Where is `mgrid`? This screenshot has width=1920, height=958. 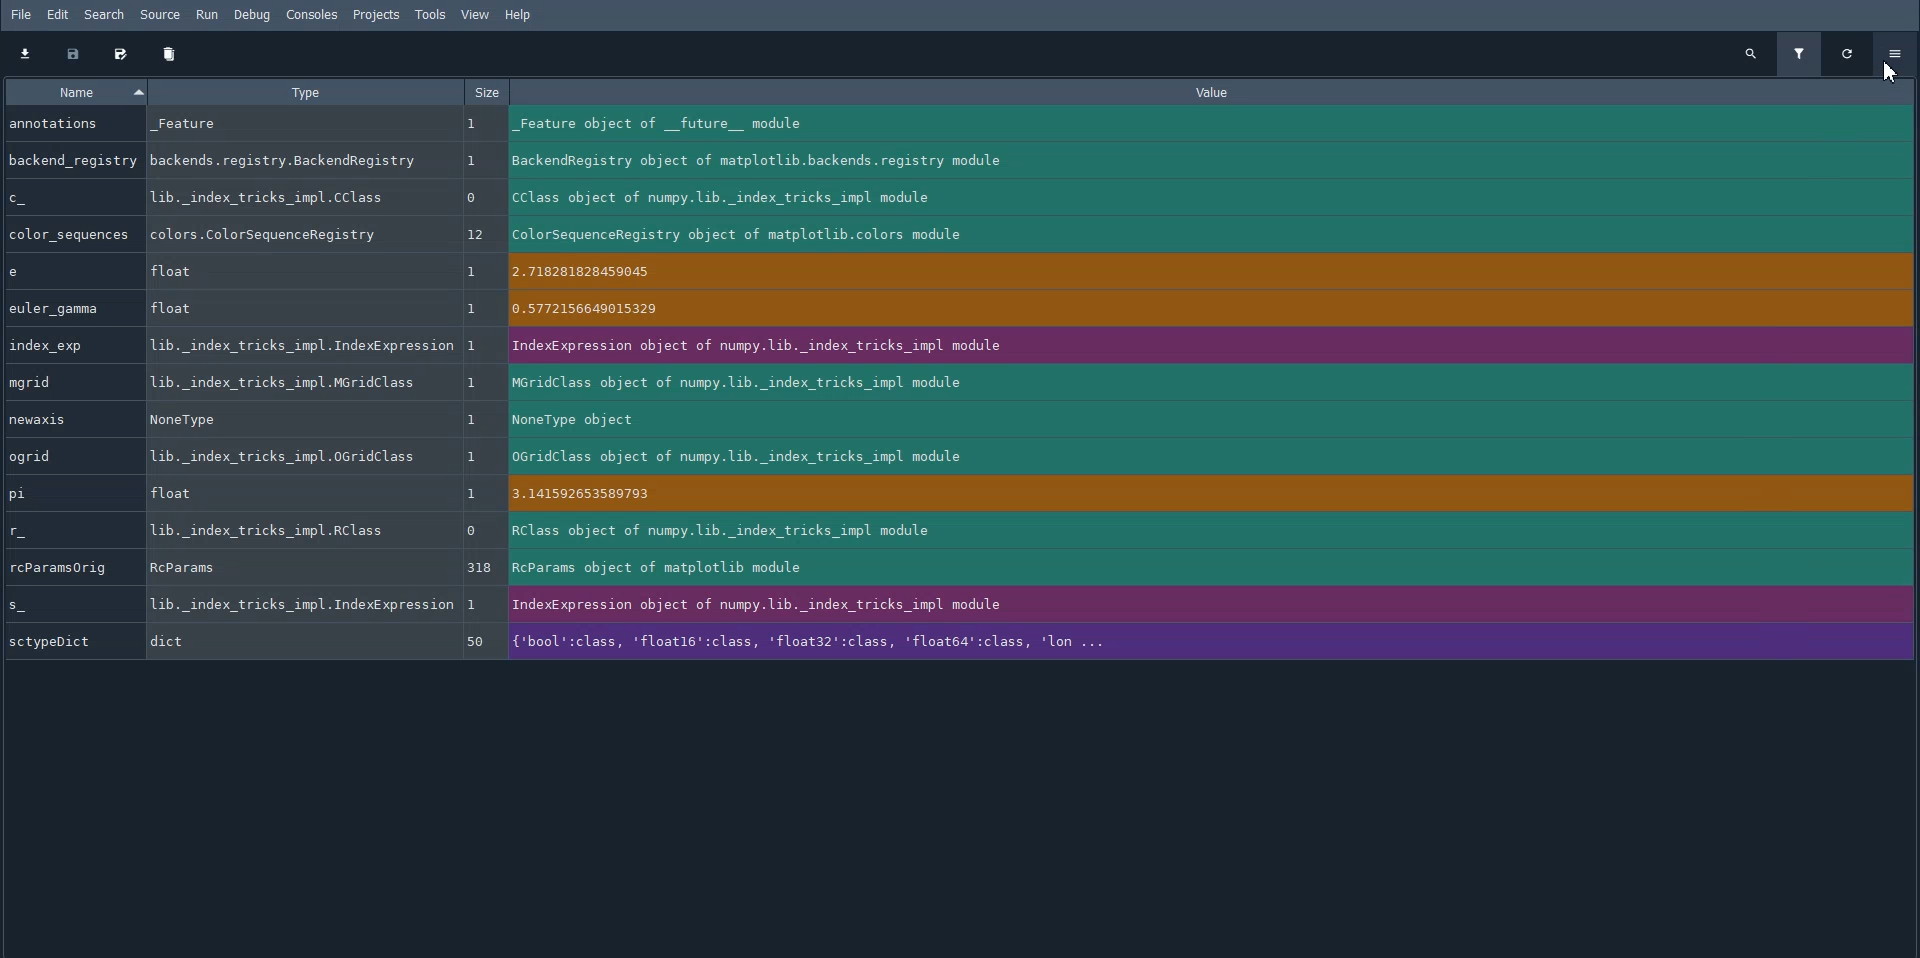 mgrid is located at coordinates (67, 382).